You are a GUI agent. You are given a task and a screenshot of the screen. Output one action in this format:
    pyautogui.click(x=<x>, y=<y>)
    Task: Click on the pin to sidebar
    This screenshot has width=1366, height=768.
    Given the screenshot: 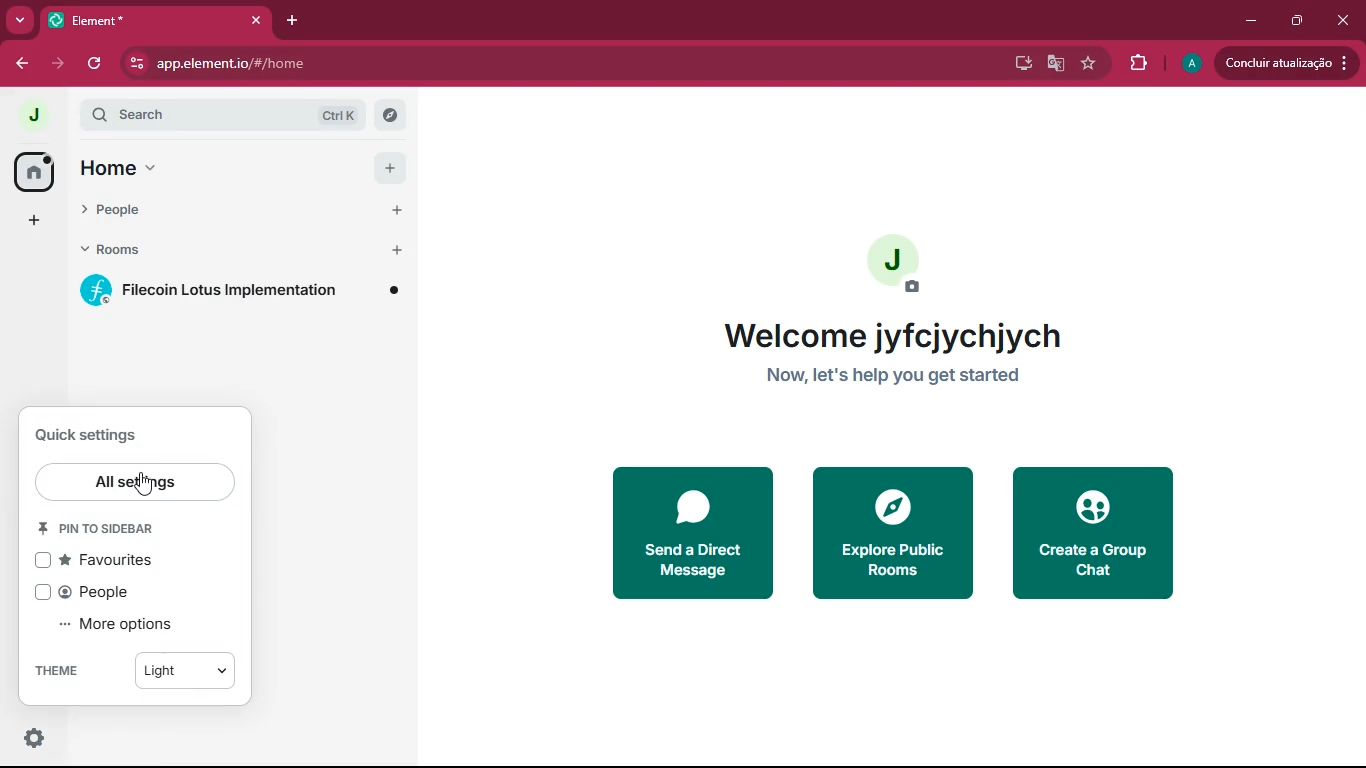 What is the action you would take?
    pyautogui.click(x=119, y=527)
    